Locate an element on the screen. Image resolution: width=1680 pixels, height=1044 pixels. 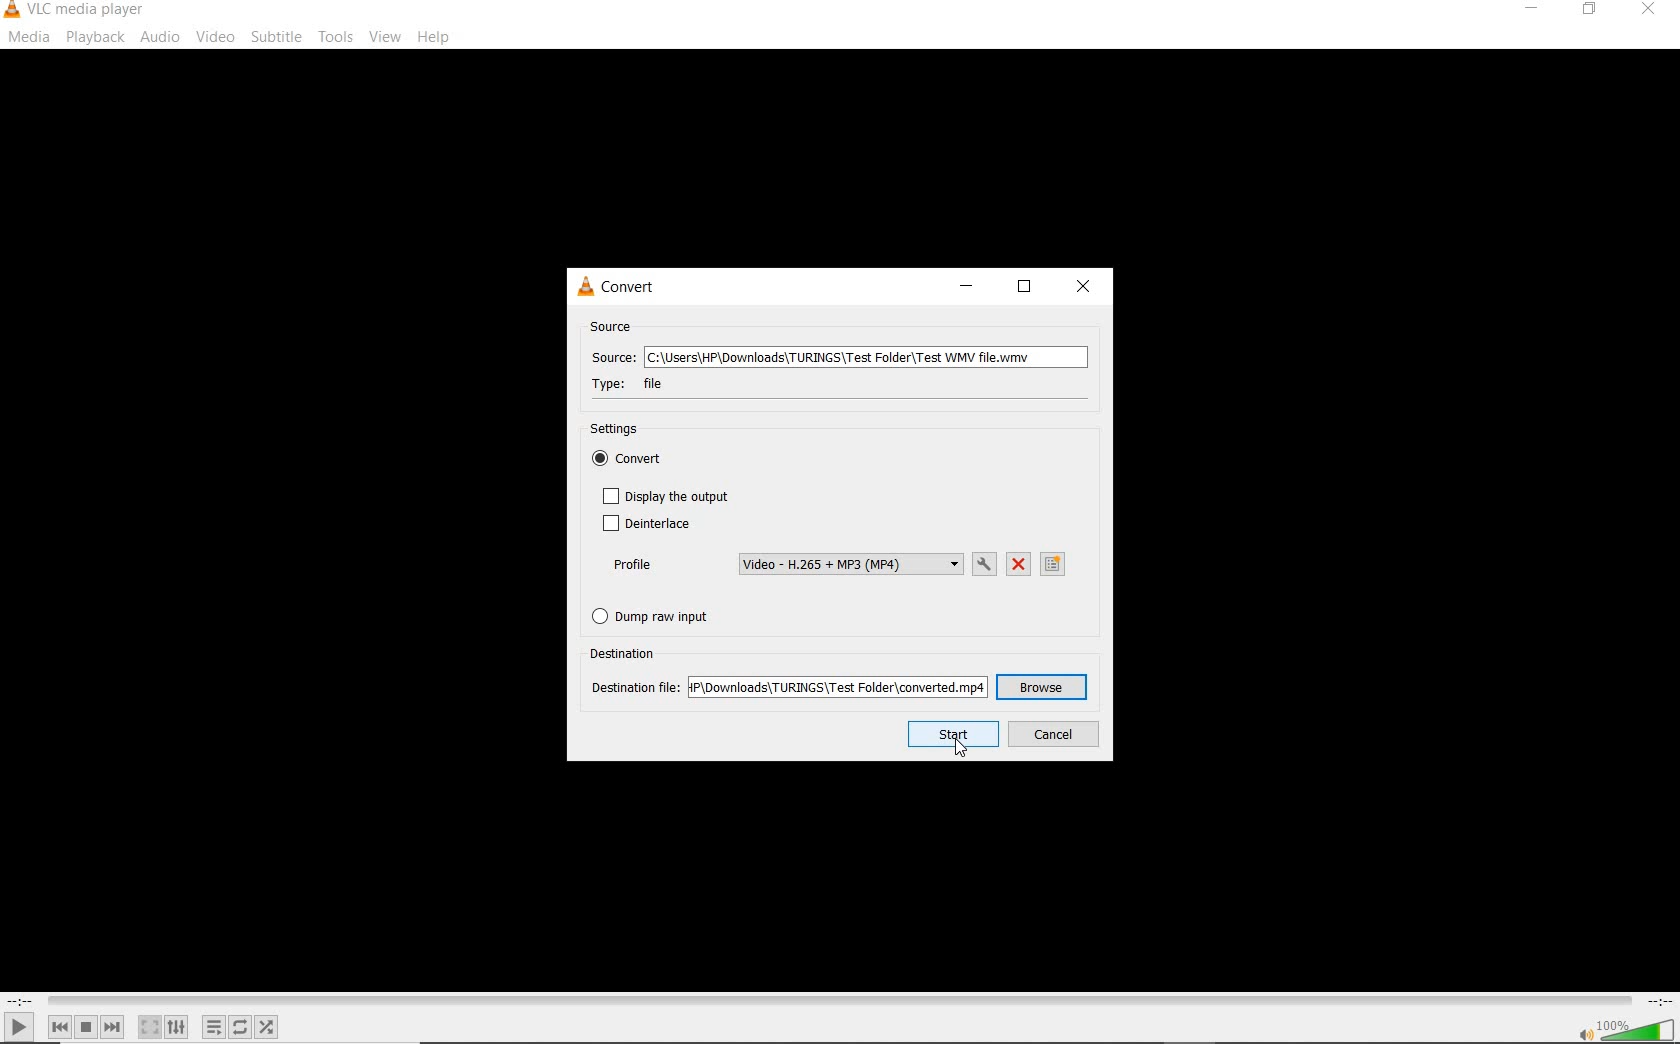
volume is located at coordinates (1638, 1028).